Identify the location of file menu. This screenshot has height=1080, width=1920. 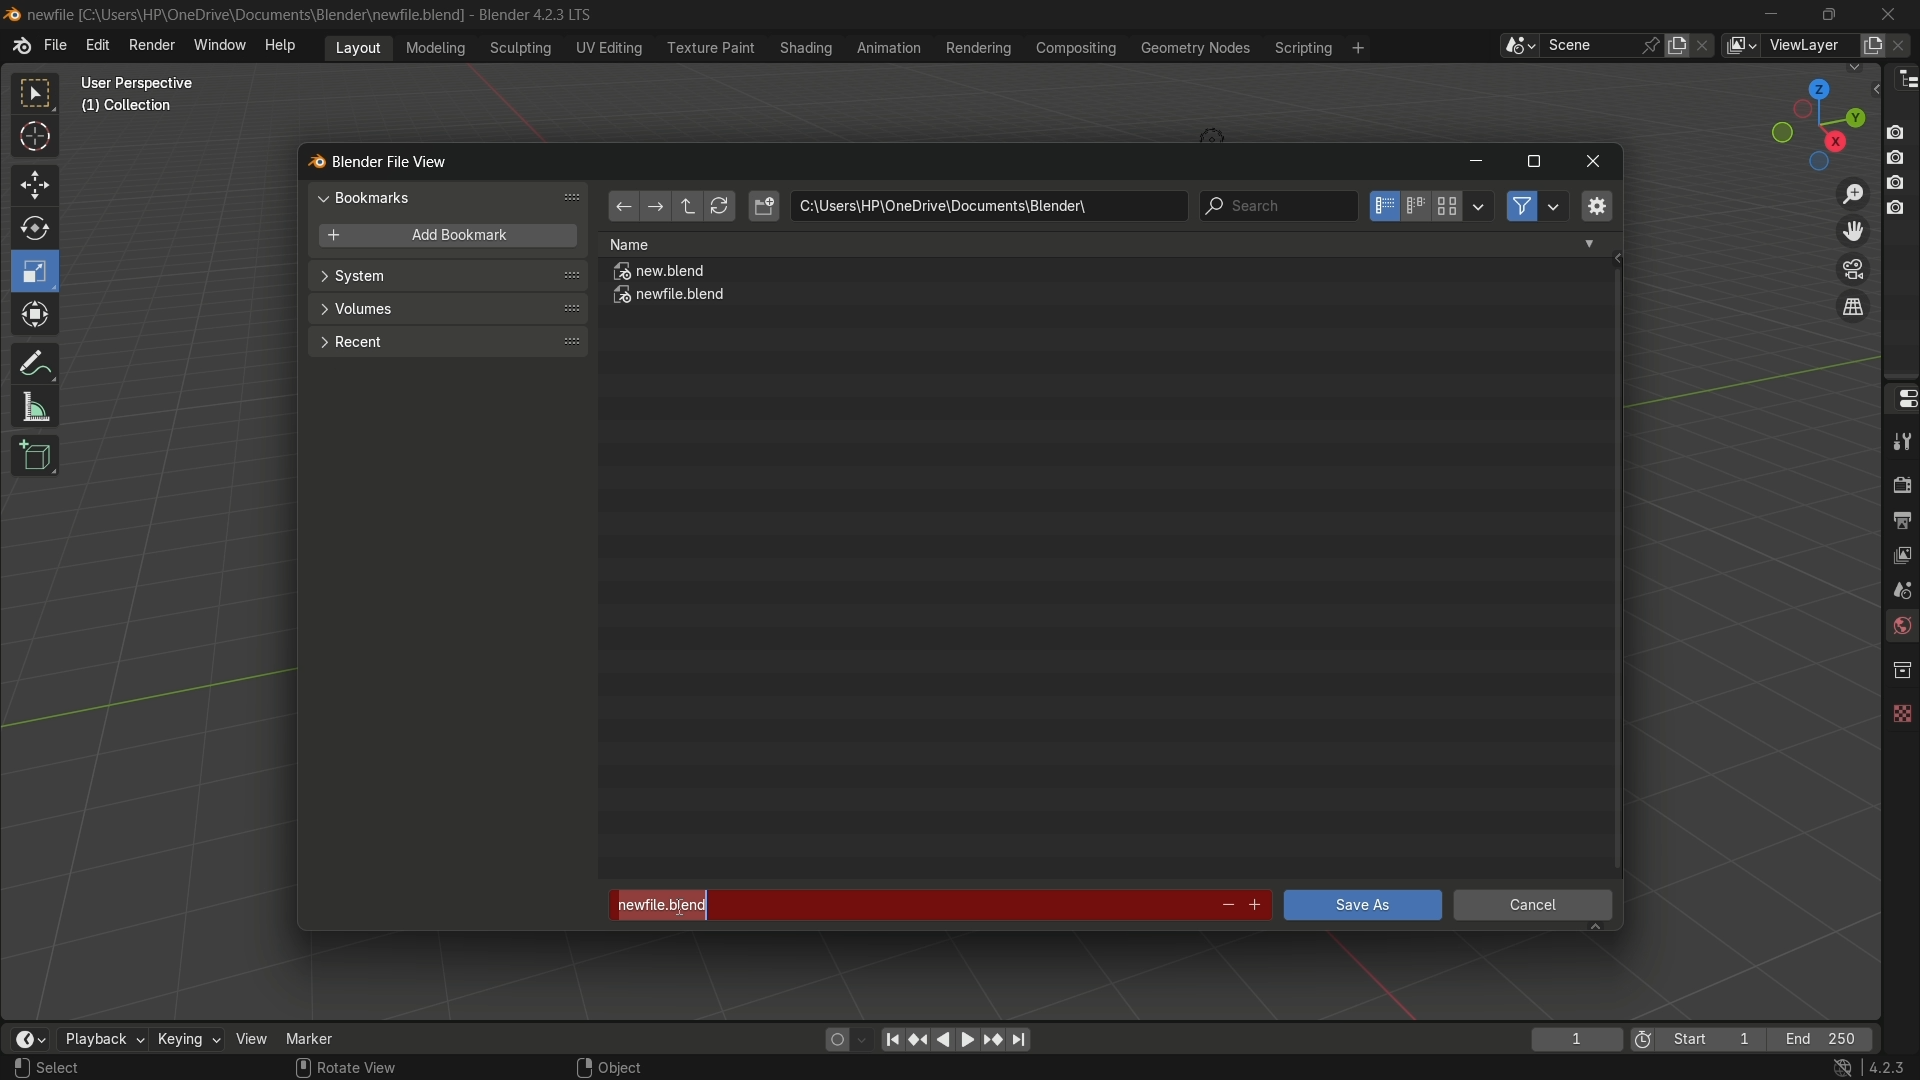
(55, 46).